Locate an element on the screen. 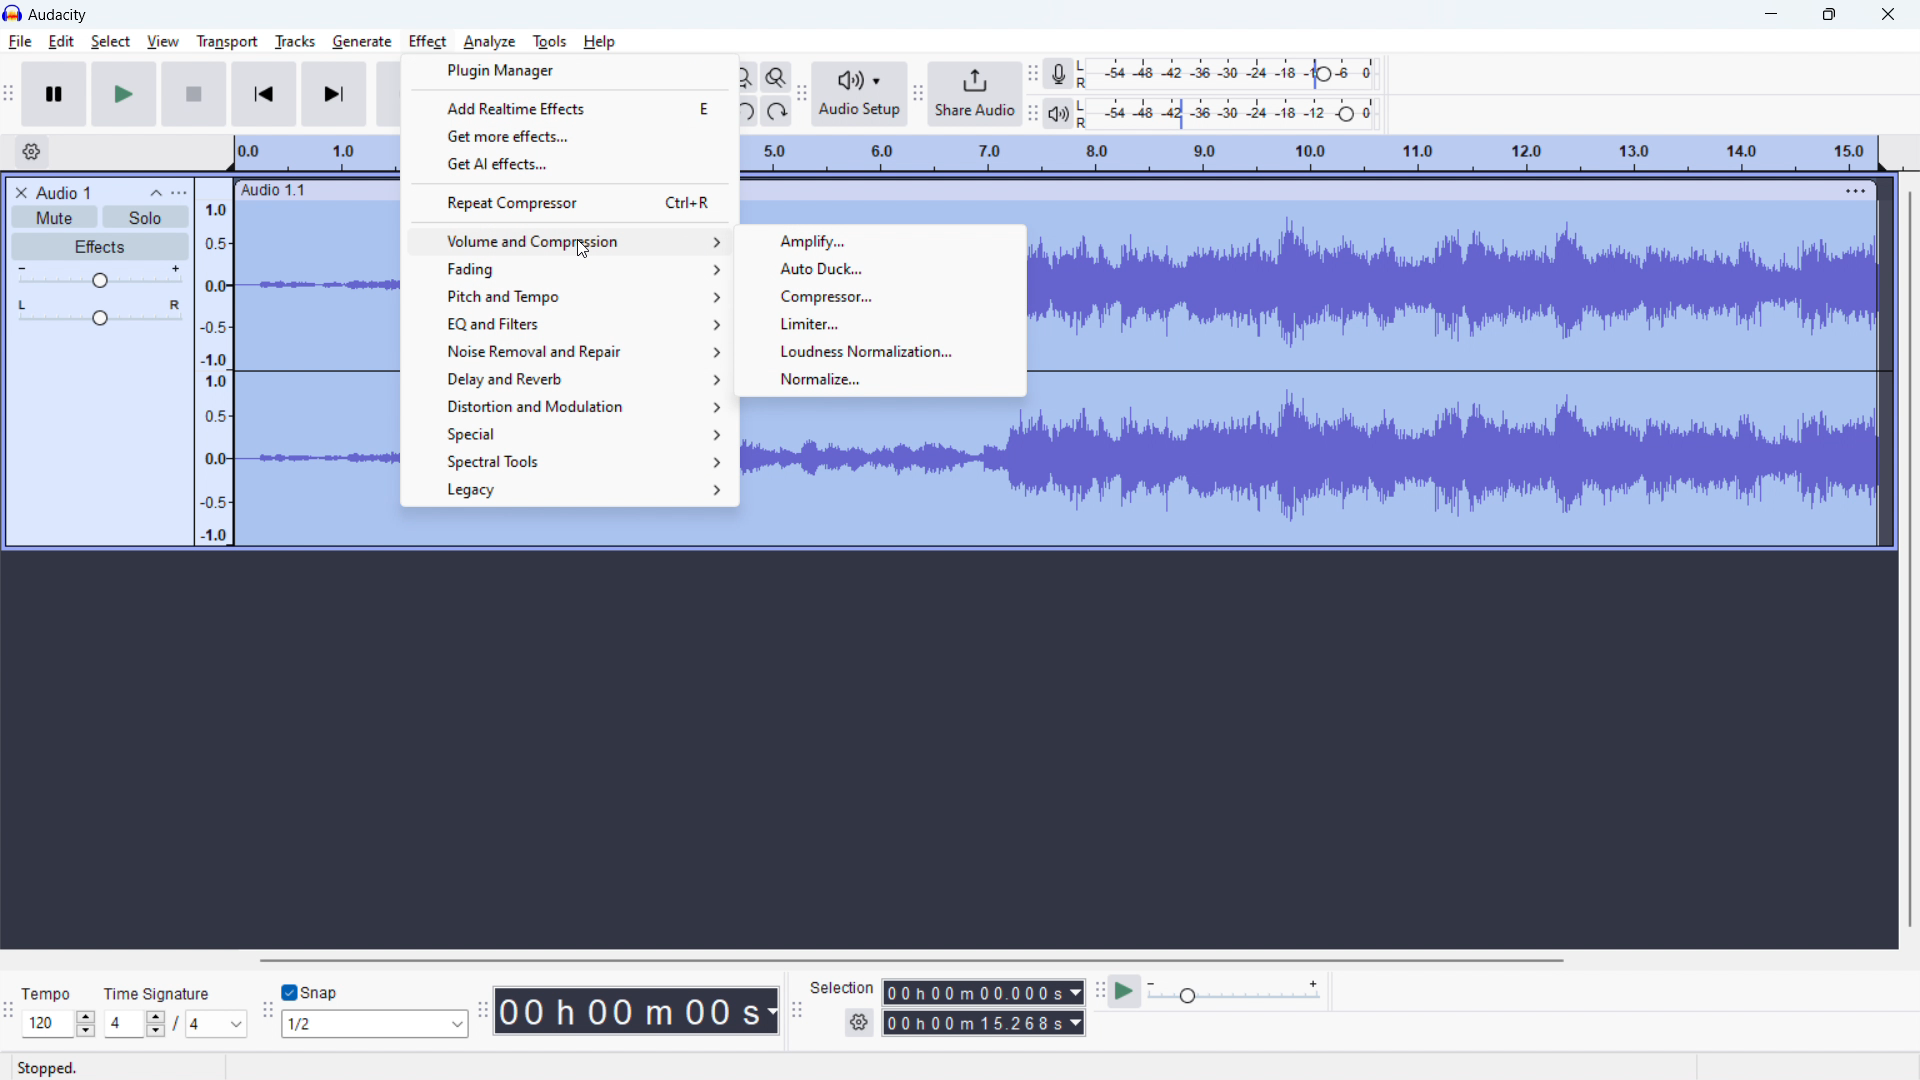 This screenshot has width=1920, height=1080. Tempo is located at coordinates (53, 988).